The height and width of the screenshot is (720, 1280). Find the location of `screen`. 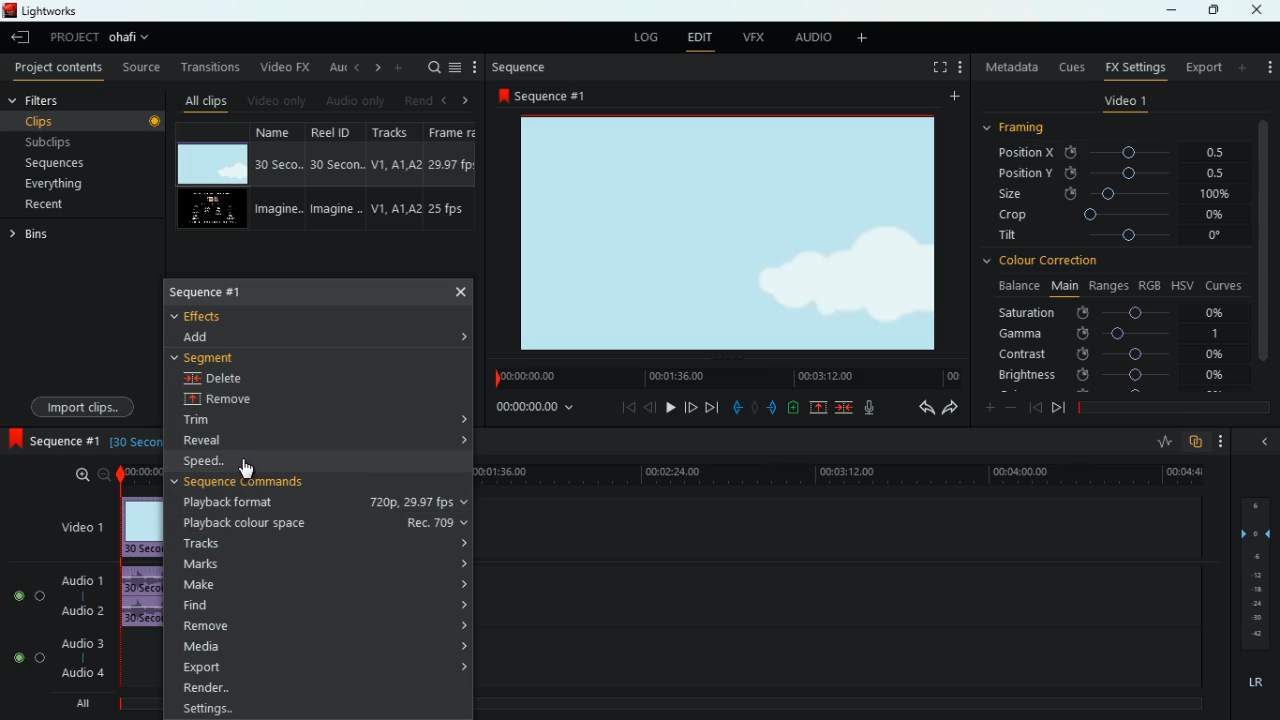

screen is located at coordinates (935, 67).